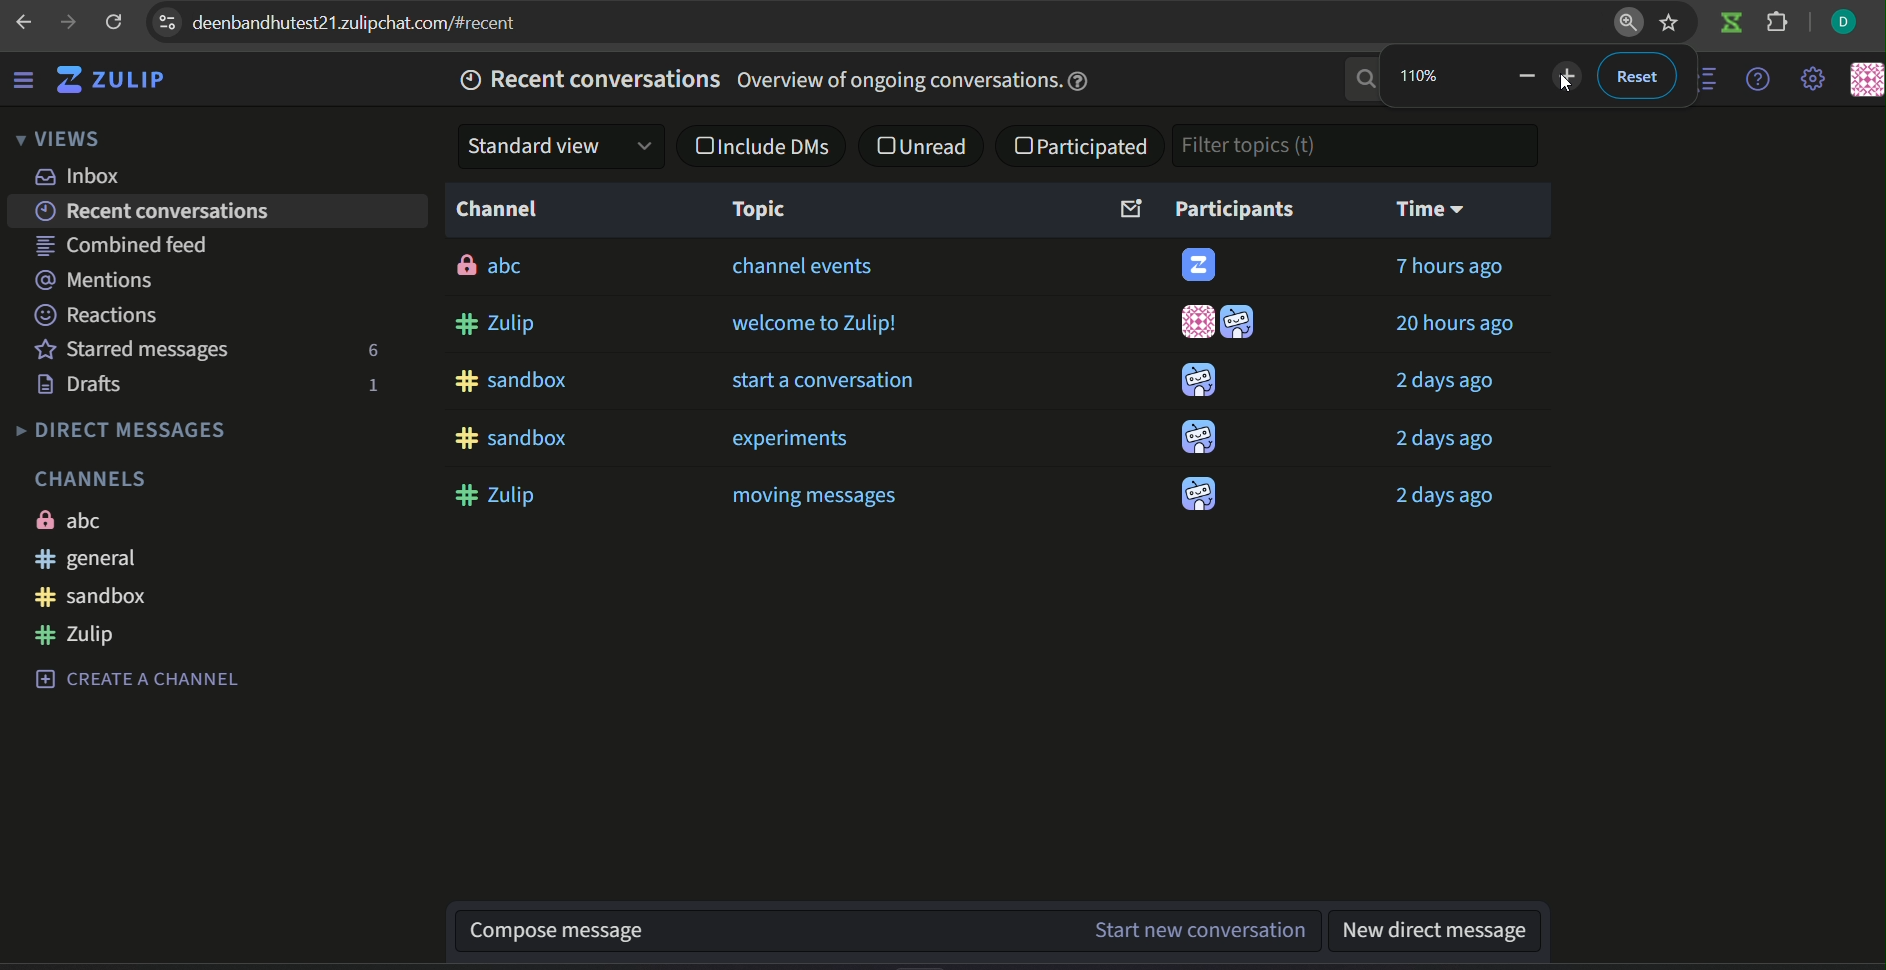  What do you see at coordinates (1730, 25) in the screenshot?
I see `icon` at bounding box center [1730, 25].